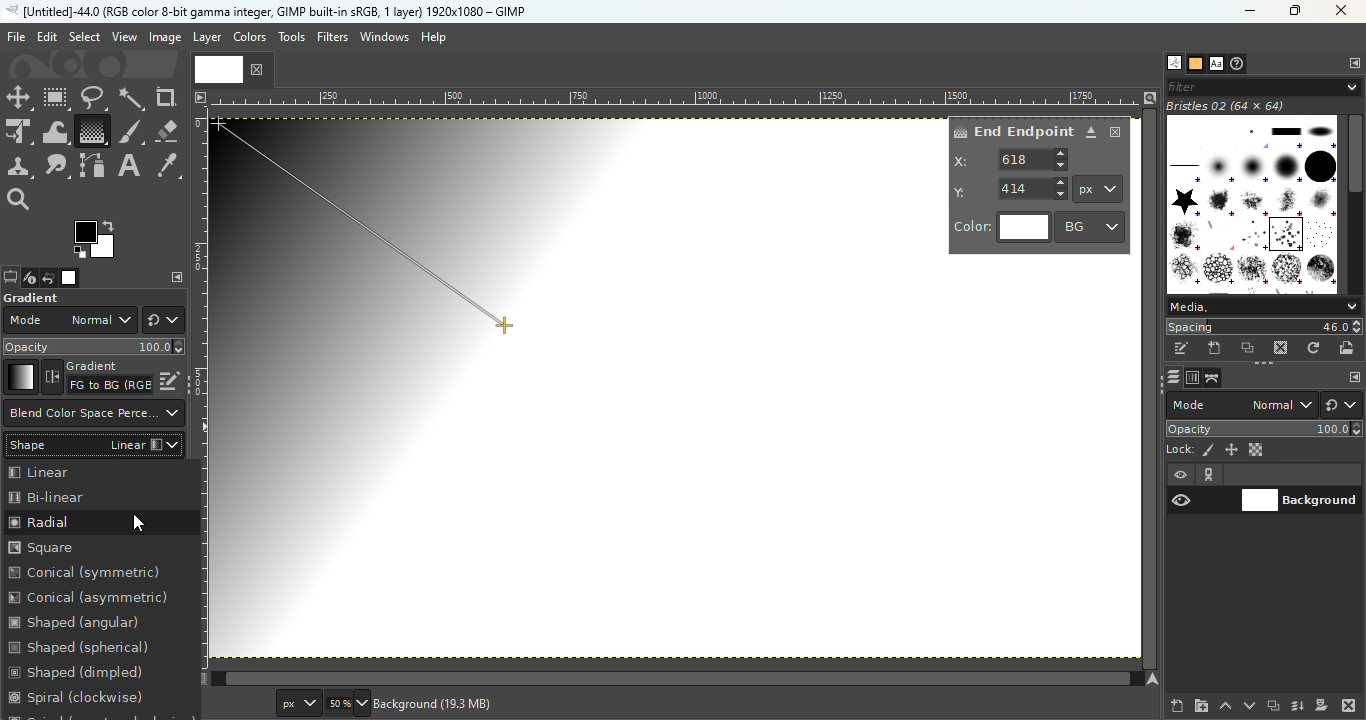 The height and width of the screenshot is (720, 1366). I want to click on Duplicate this brush, so click(1249, 348).